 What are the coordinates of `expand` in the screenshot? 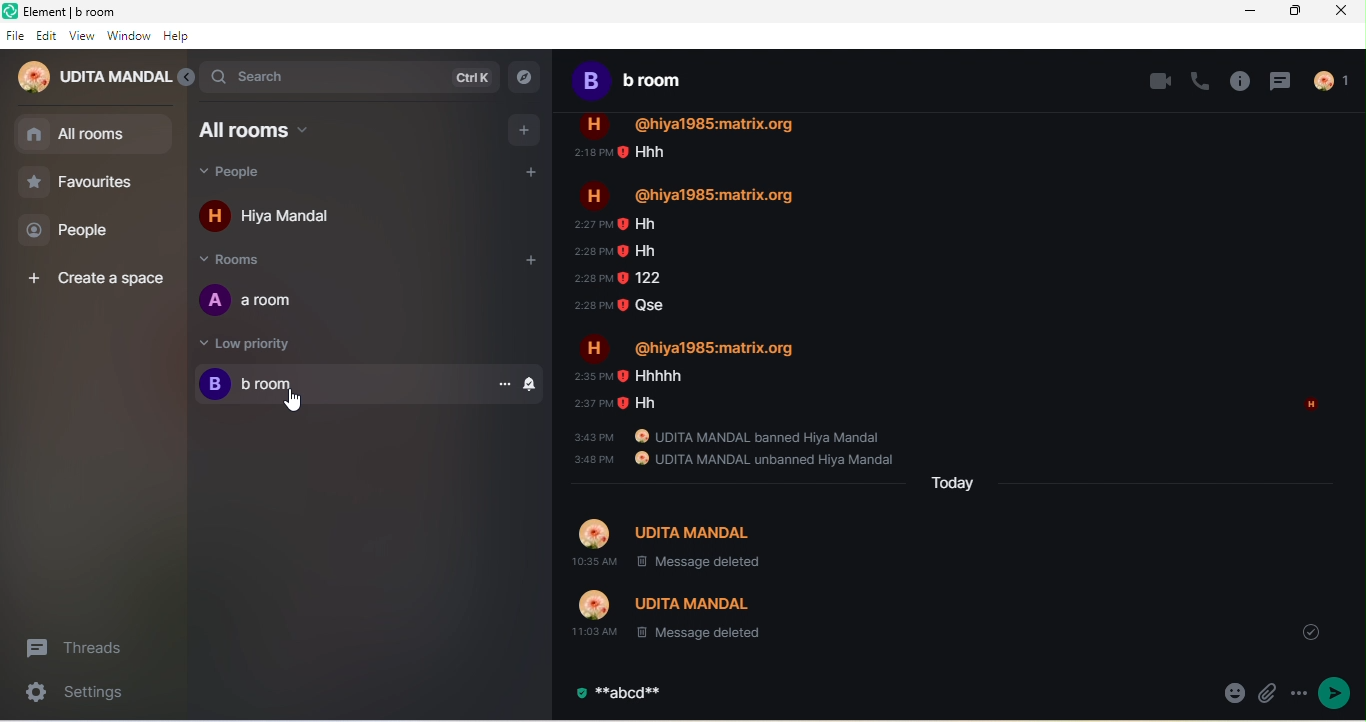 It's located at (186, 77).